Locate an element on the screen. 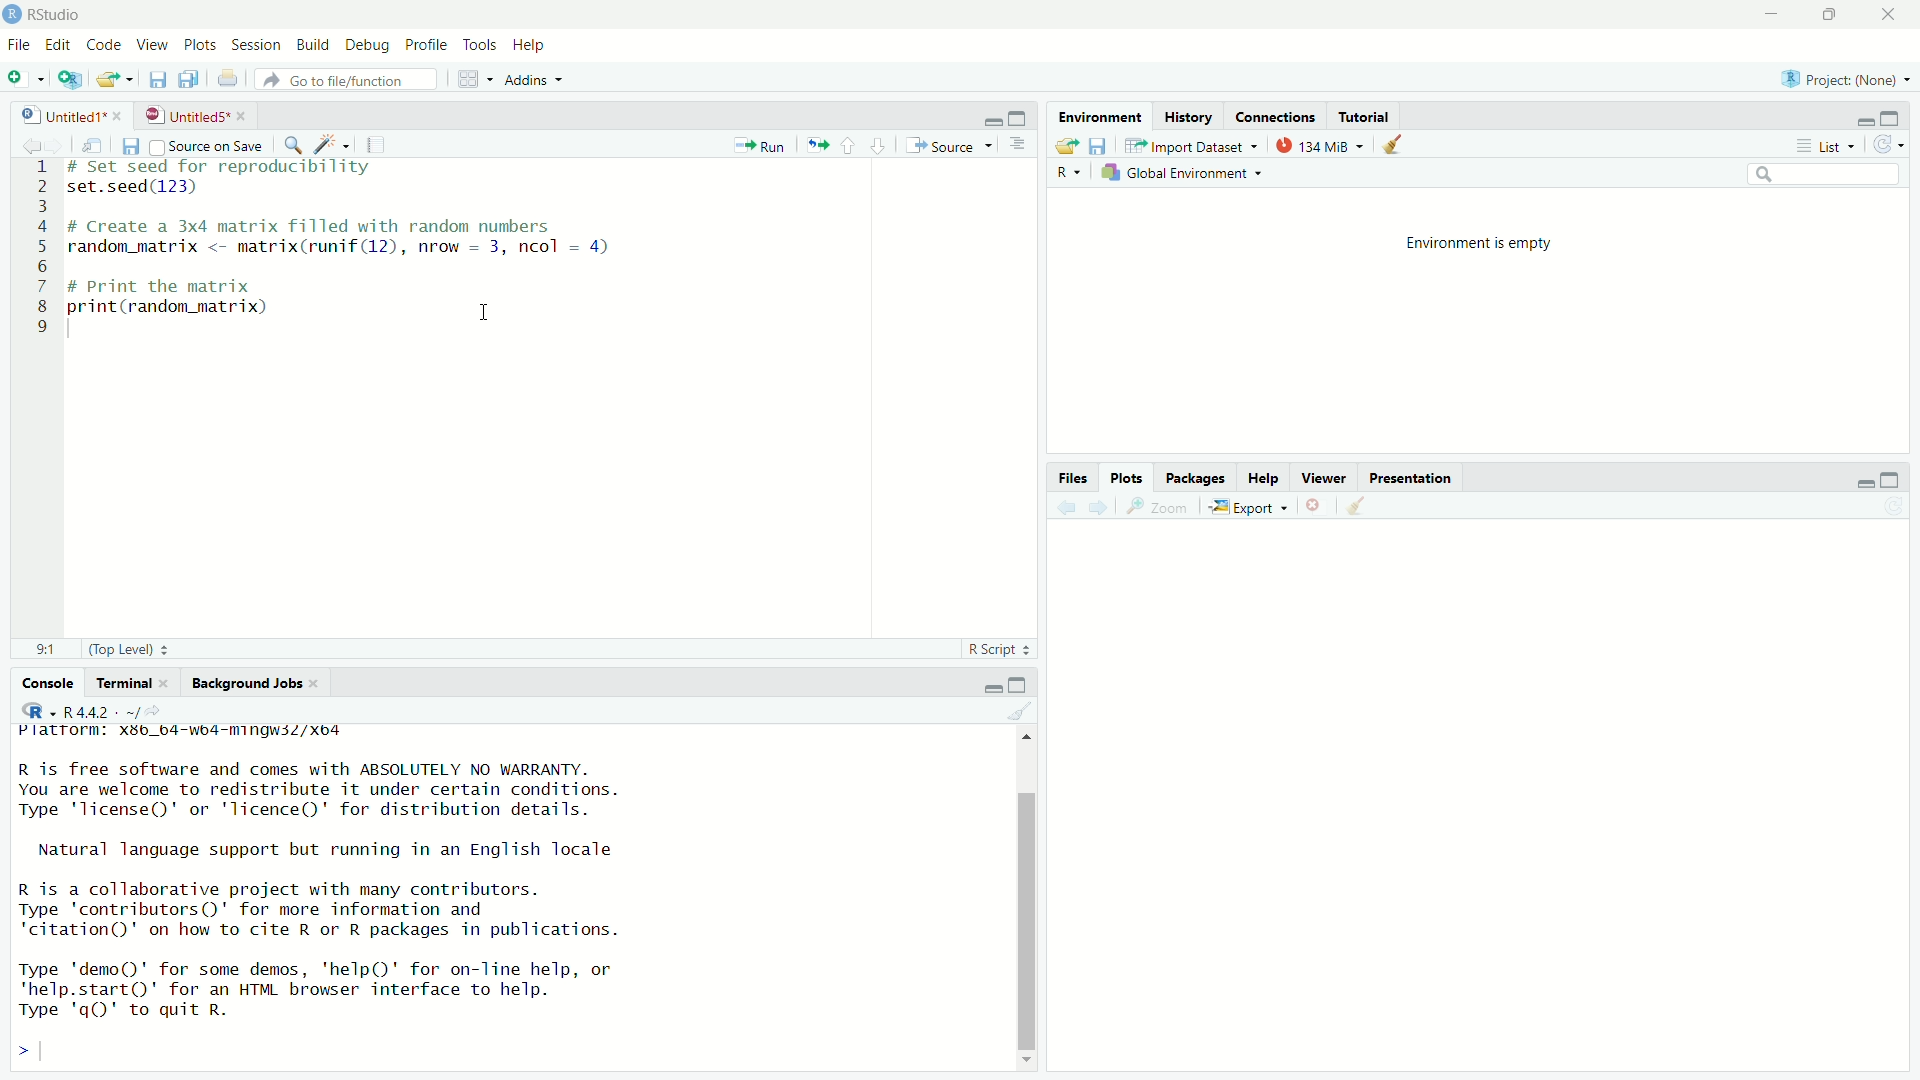  Project: (None) ~ is located at coordinates (1845, 80).